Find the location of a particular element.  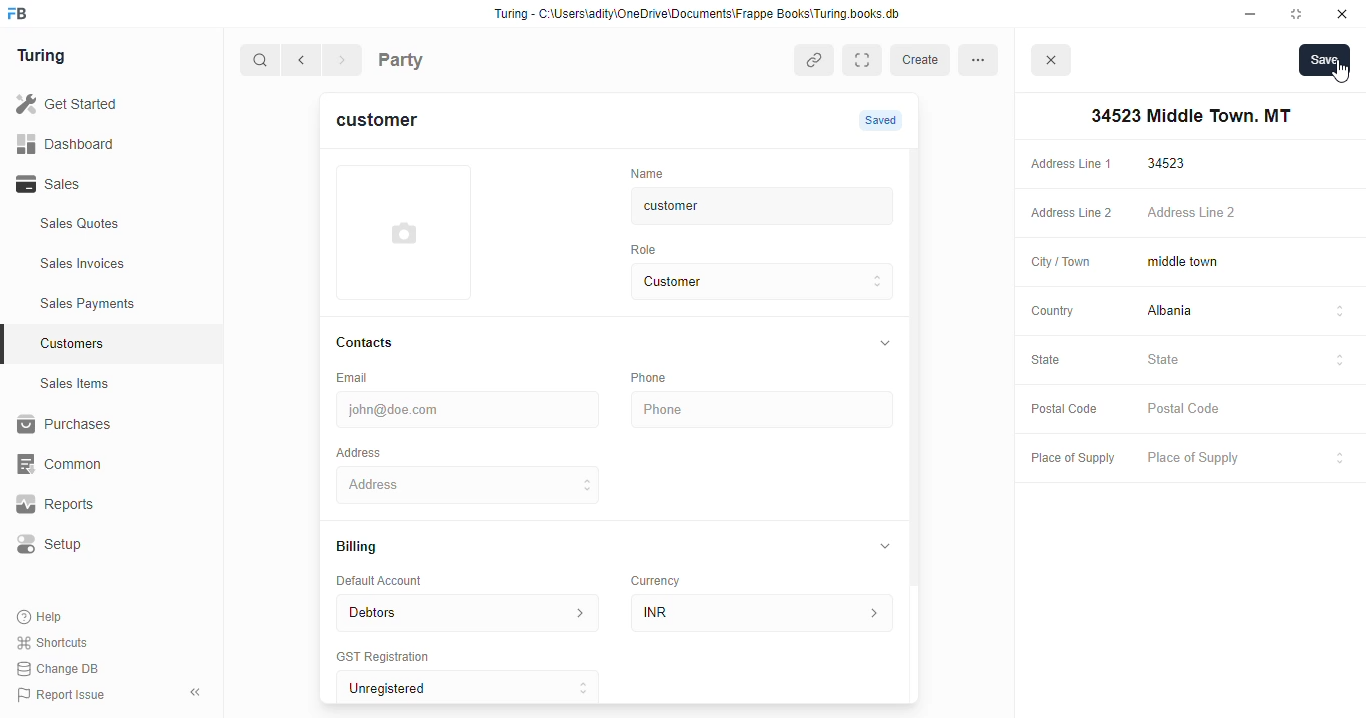

Default Account is located at coordinates (395, 580).